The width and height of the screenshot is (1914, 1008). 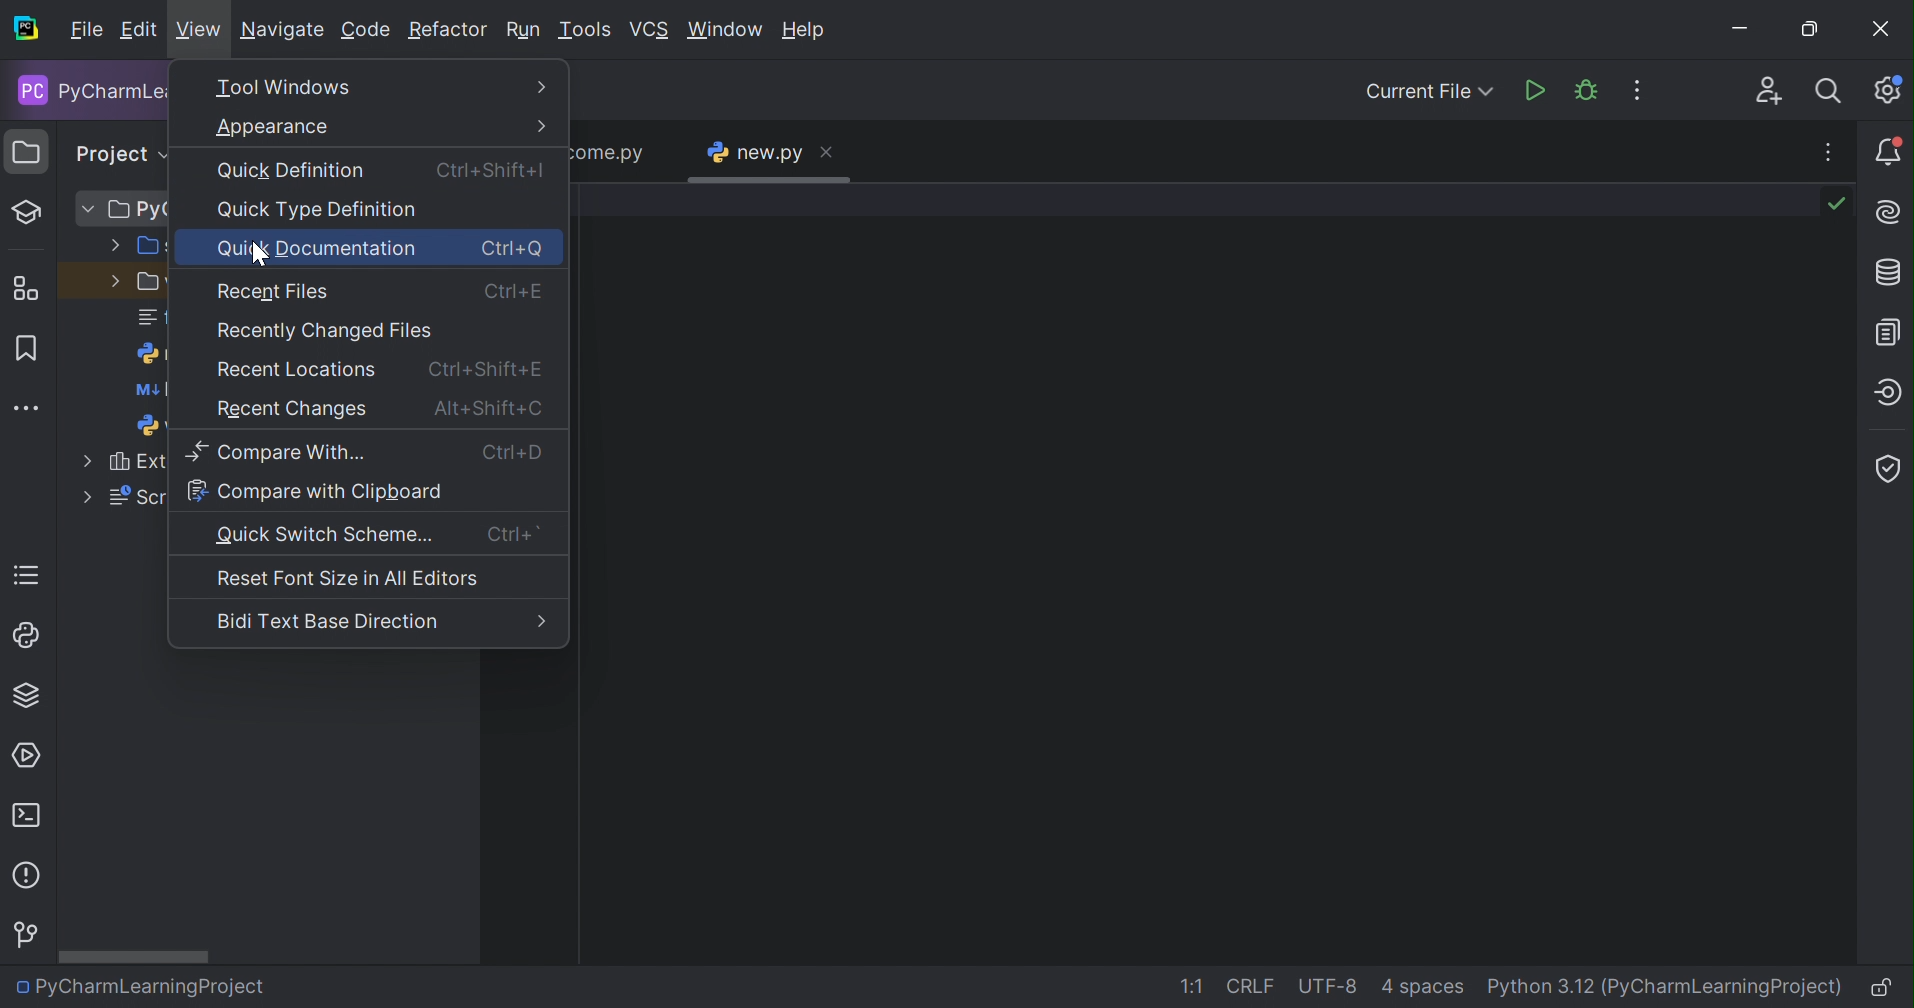 What do you see at coordinates (1890, 273) in the screenshot?
I see `Database` at bounding box center [1890, 273].